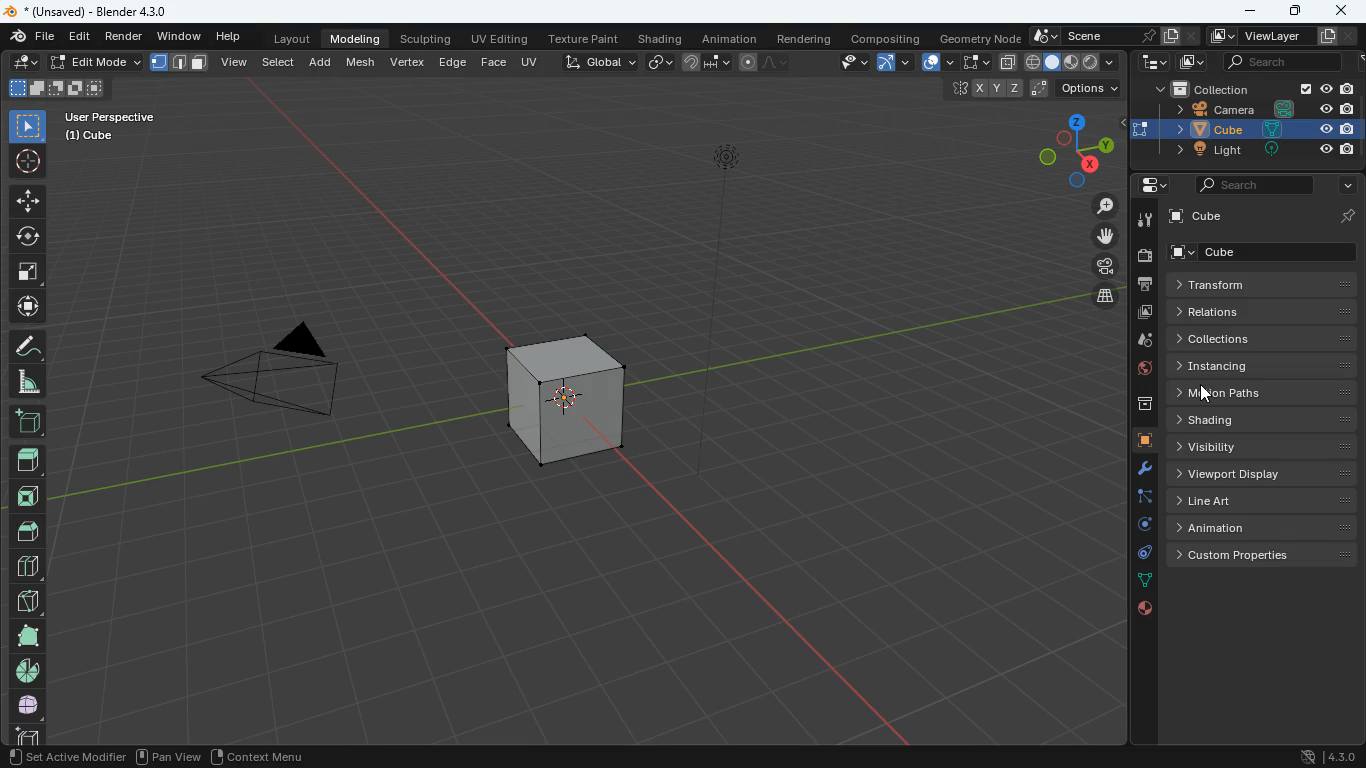 The width and height of the screenshot is (1366, 768). Describe the element at coordinates (1267, 365) in the screenshot. I see `instancing` at that location.